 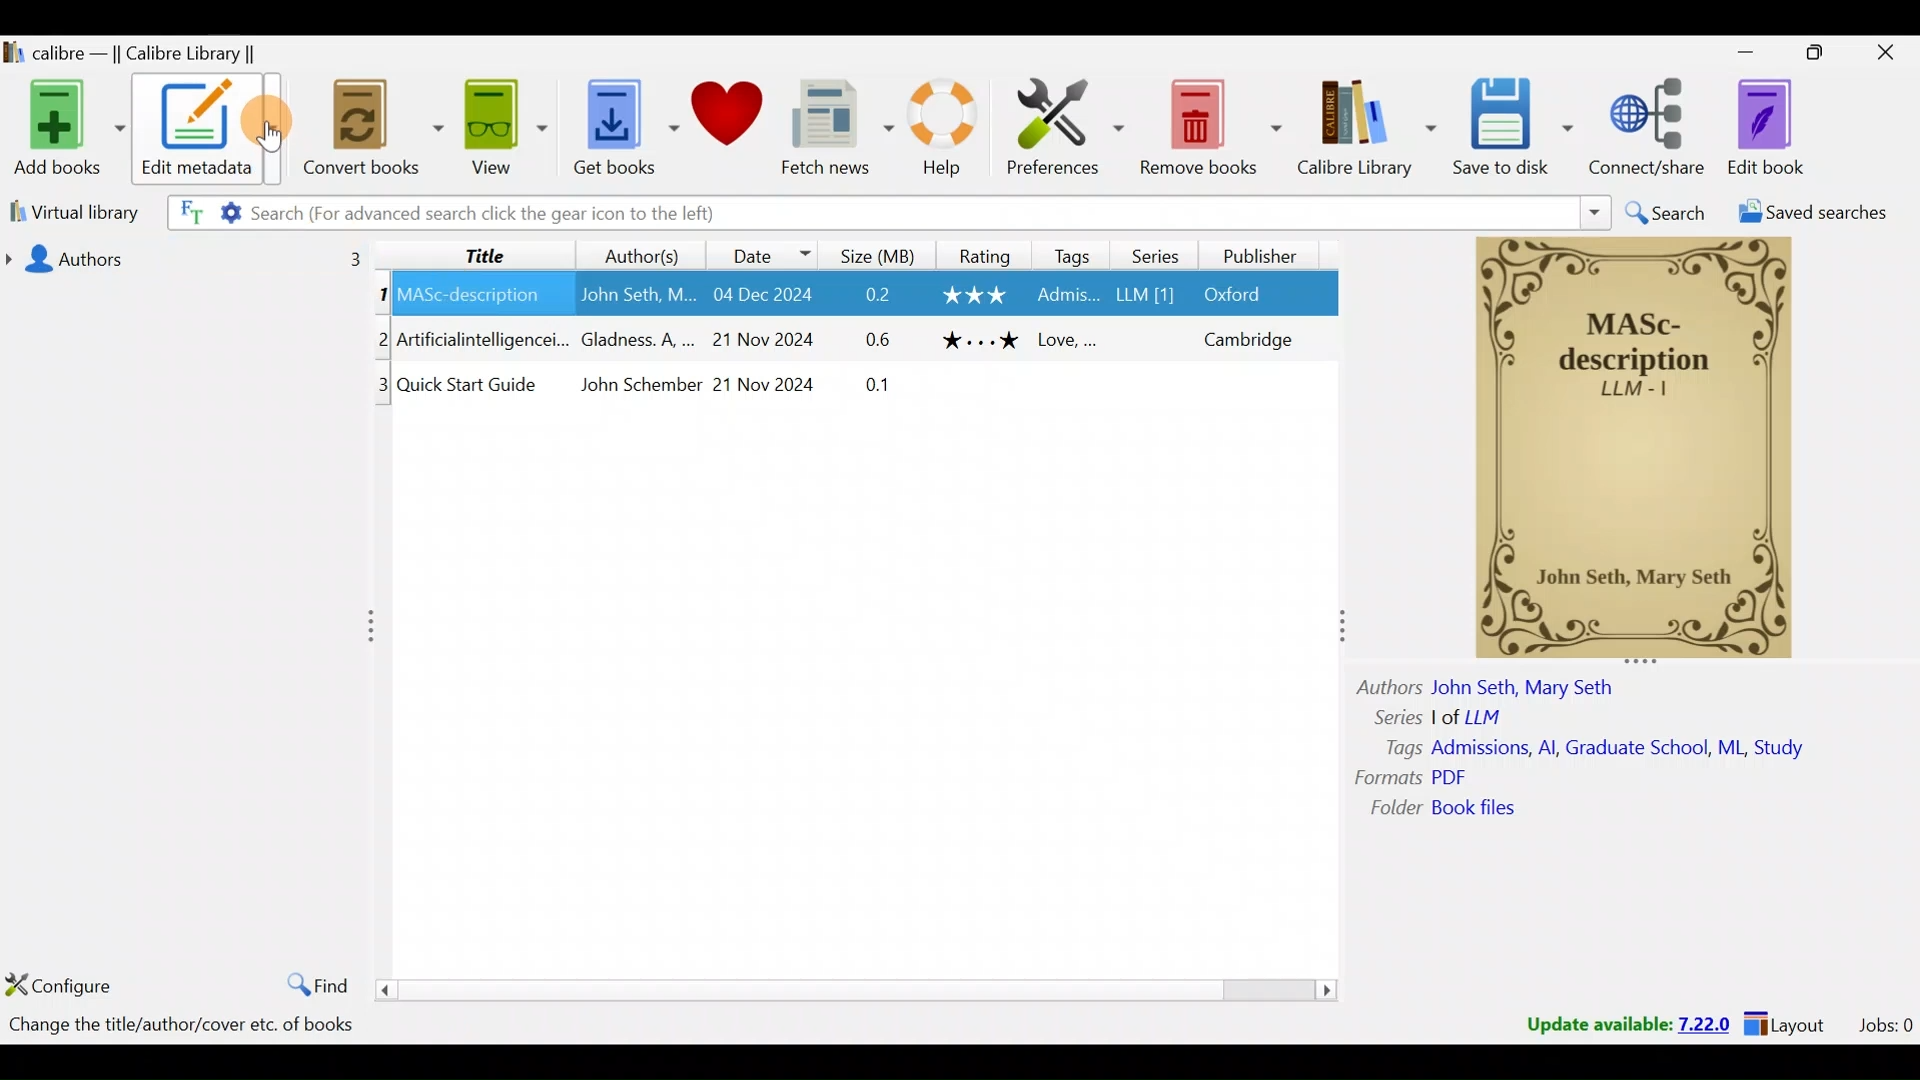 What do you see at coordinates (727, 133) in the screenshot?
I see `Donate` at bounding box center [727, 133].